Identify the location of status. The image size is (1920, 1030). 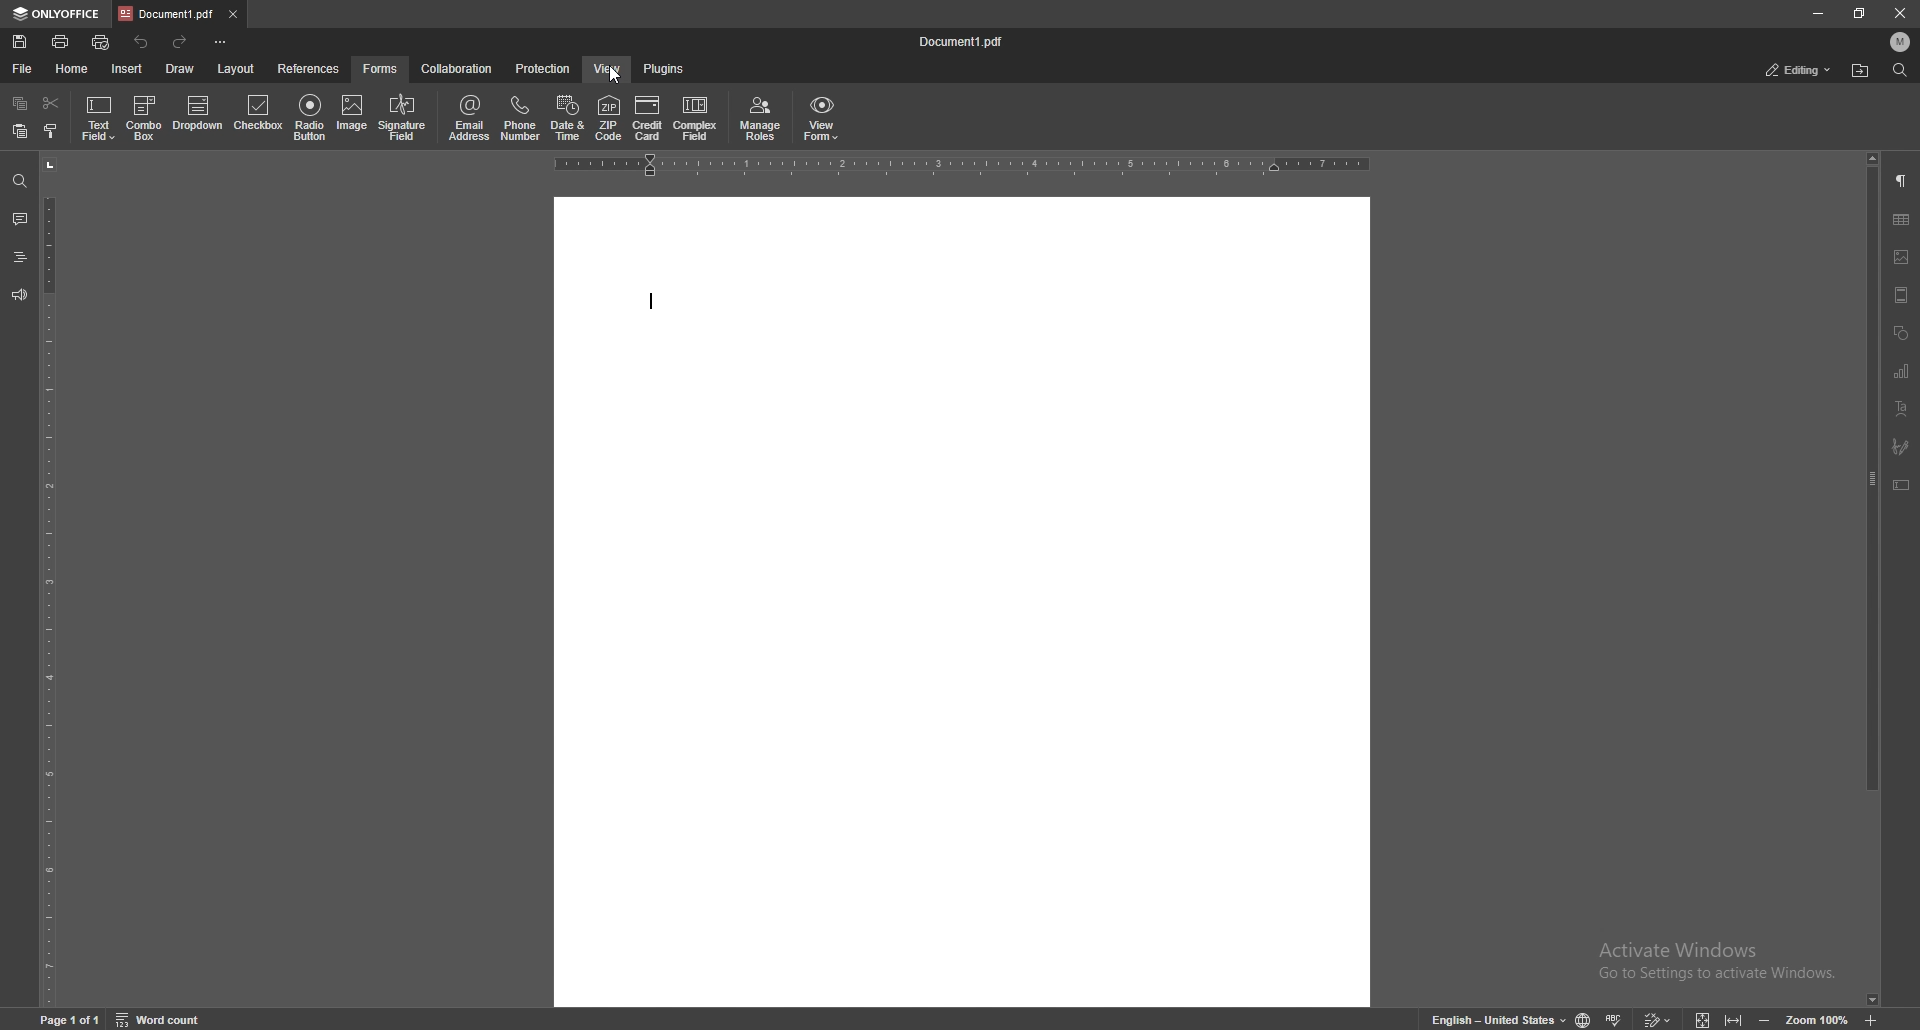
(1800, 70).